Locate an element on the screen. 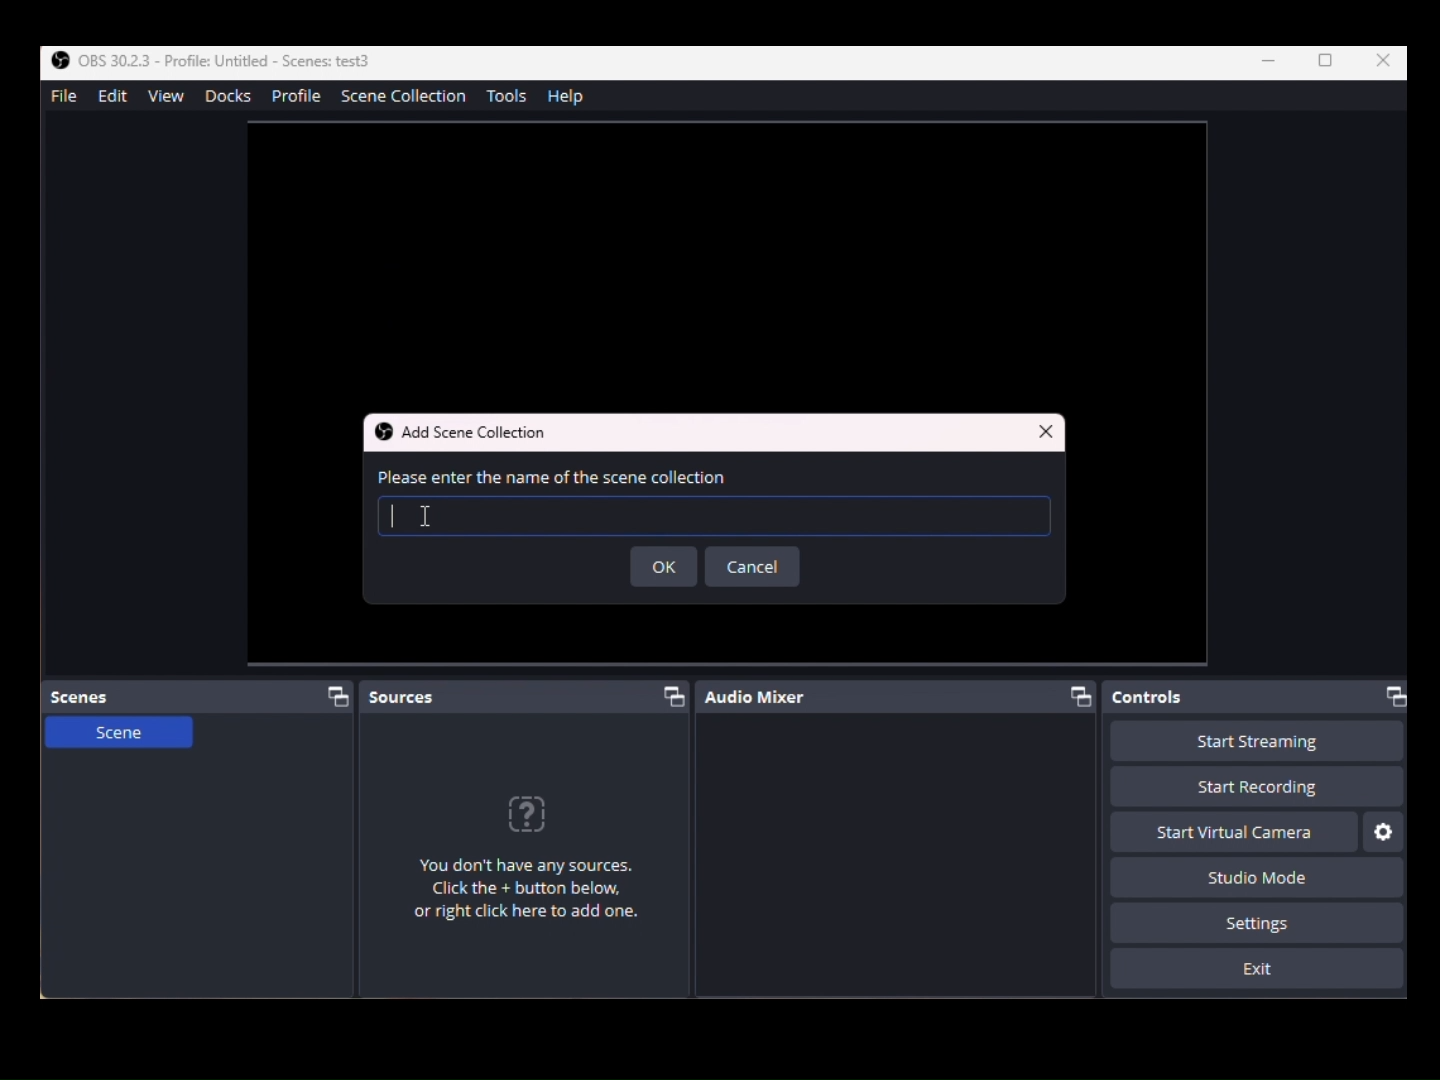 The height and width of the screenshot is (1080, 1440). View is located at coordinates (170, 98).